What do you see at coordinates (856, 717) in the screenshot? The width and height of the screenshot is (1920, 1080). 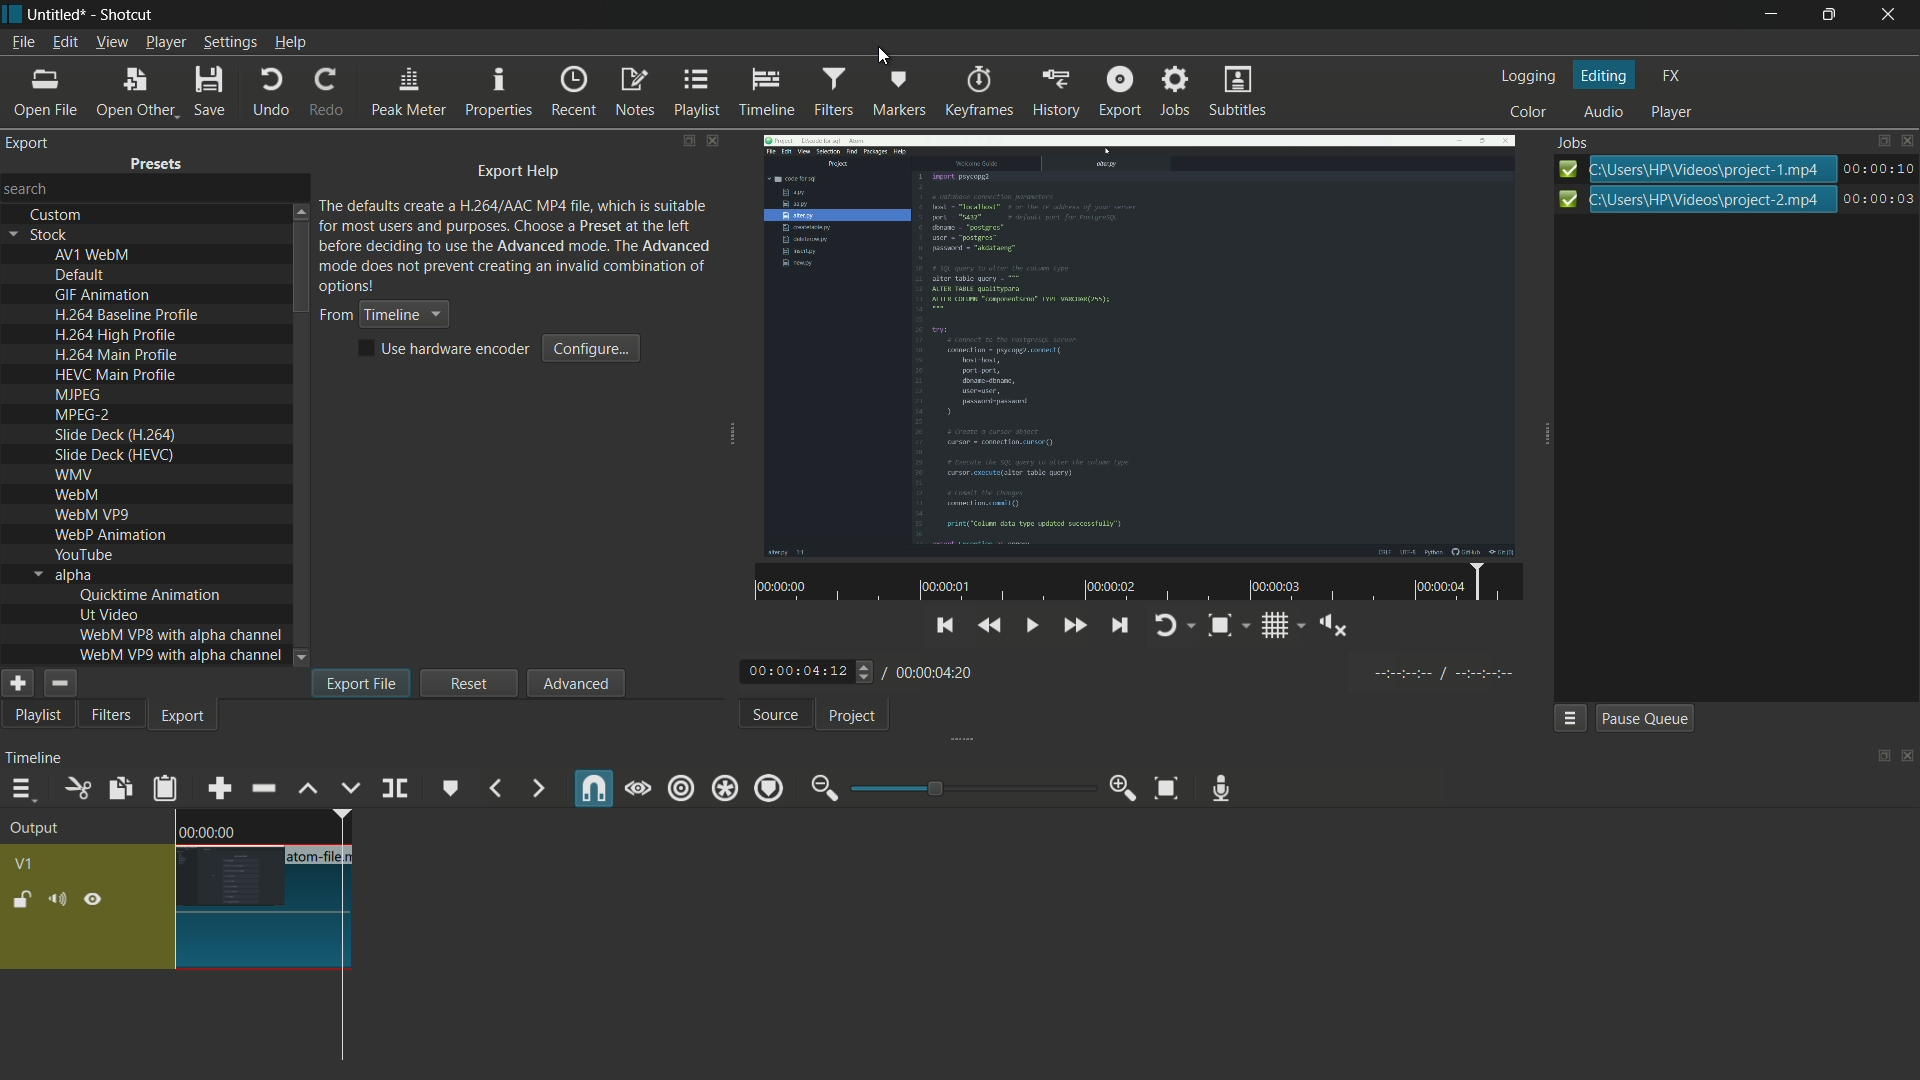 I see `project` at bounding box center [856, 717].